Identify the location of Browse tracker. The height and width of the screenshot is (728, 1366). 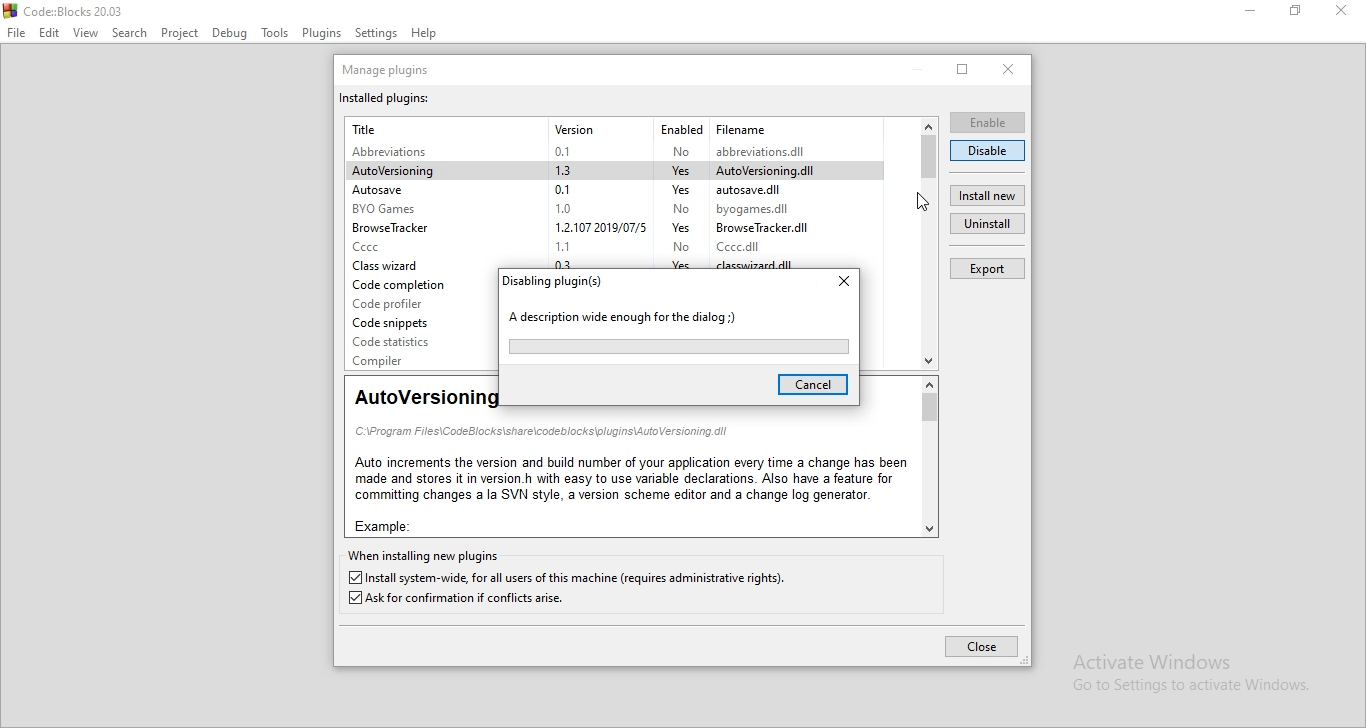
(396, 228).